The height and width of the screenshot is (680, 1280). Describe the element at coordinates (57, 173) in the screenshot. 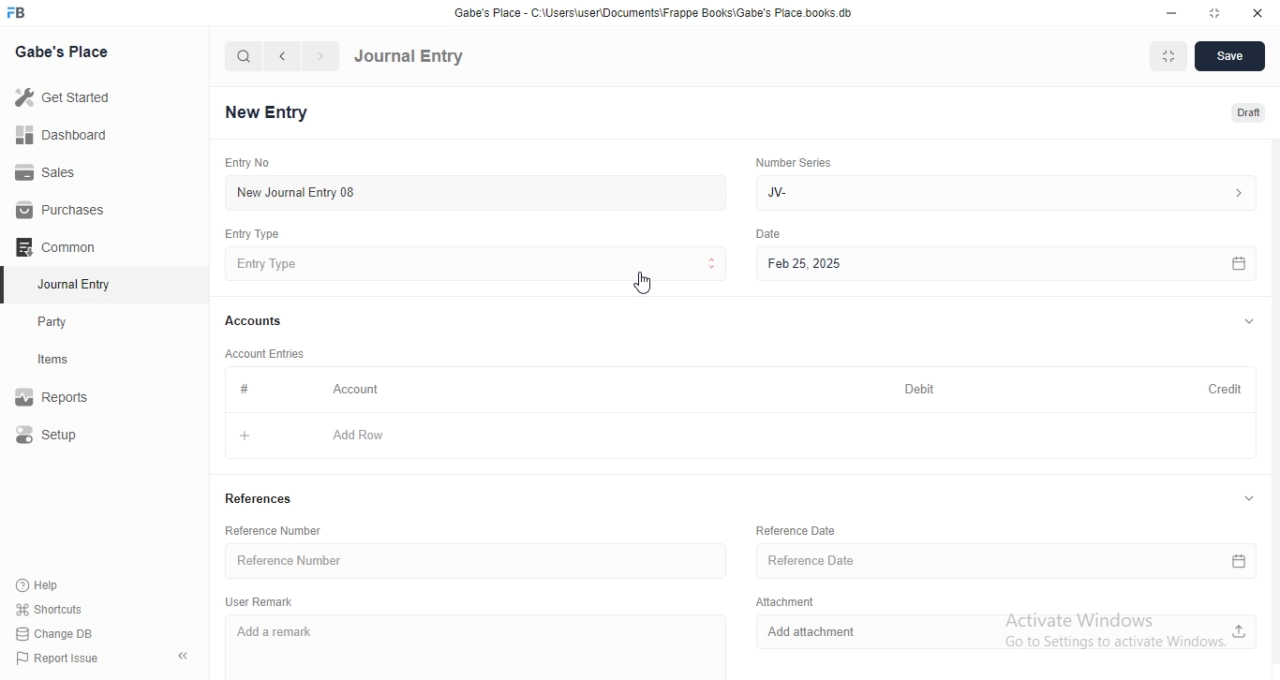

I see `Sales` at that location.